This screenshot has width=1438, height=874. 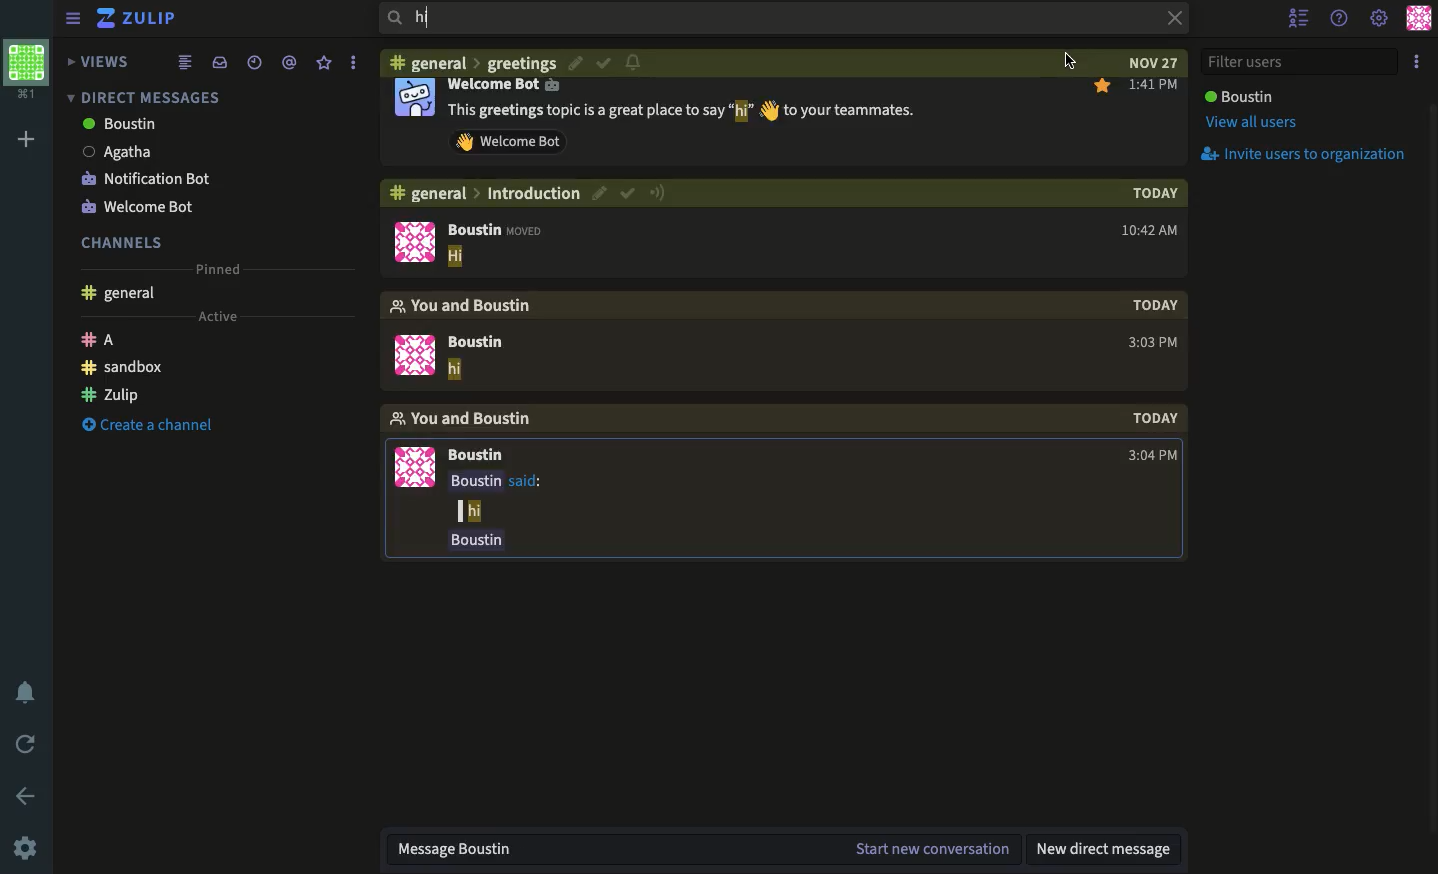 What do you see at coordinates (1238, 96) in the screenshot?
I see `User` at bounding box center [1238, 96].